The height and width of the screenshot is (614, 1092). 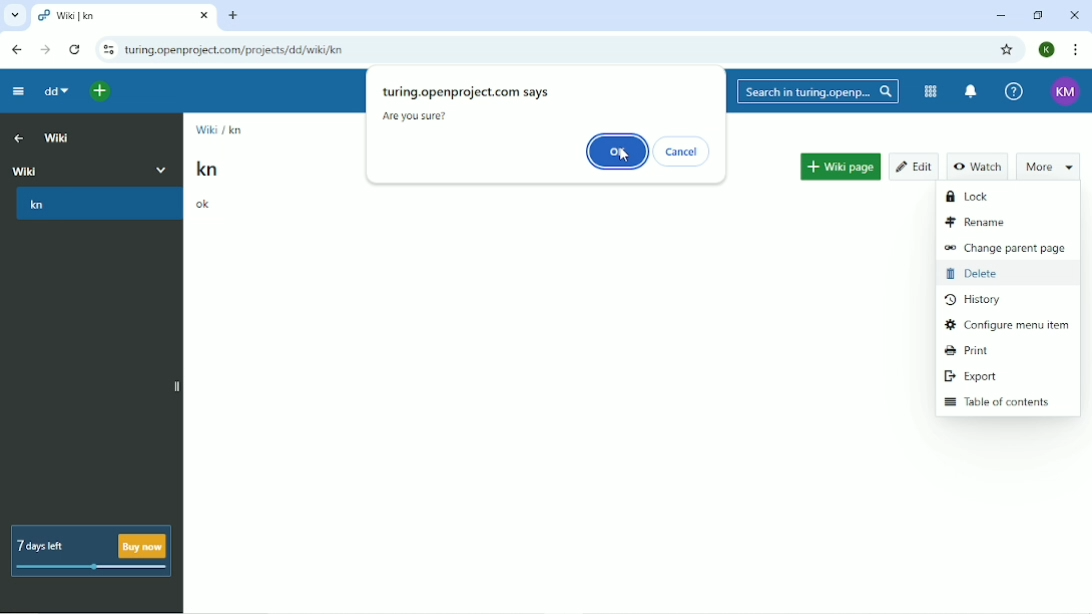 I want to click on Forward, so click(x=45, y=50).